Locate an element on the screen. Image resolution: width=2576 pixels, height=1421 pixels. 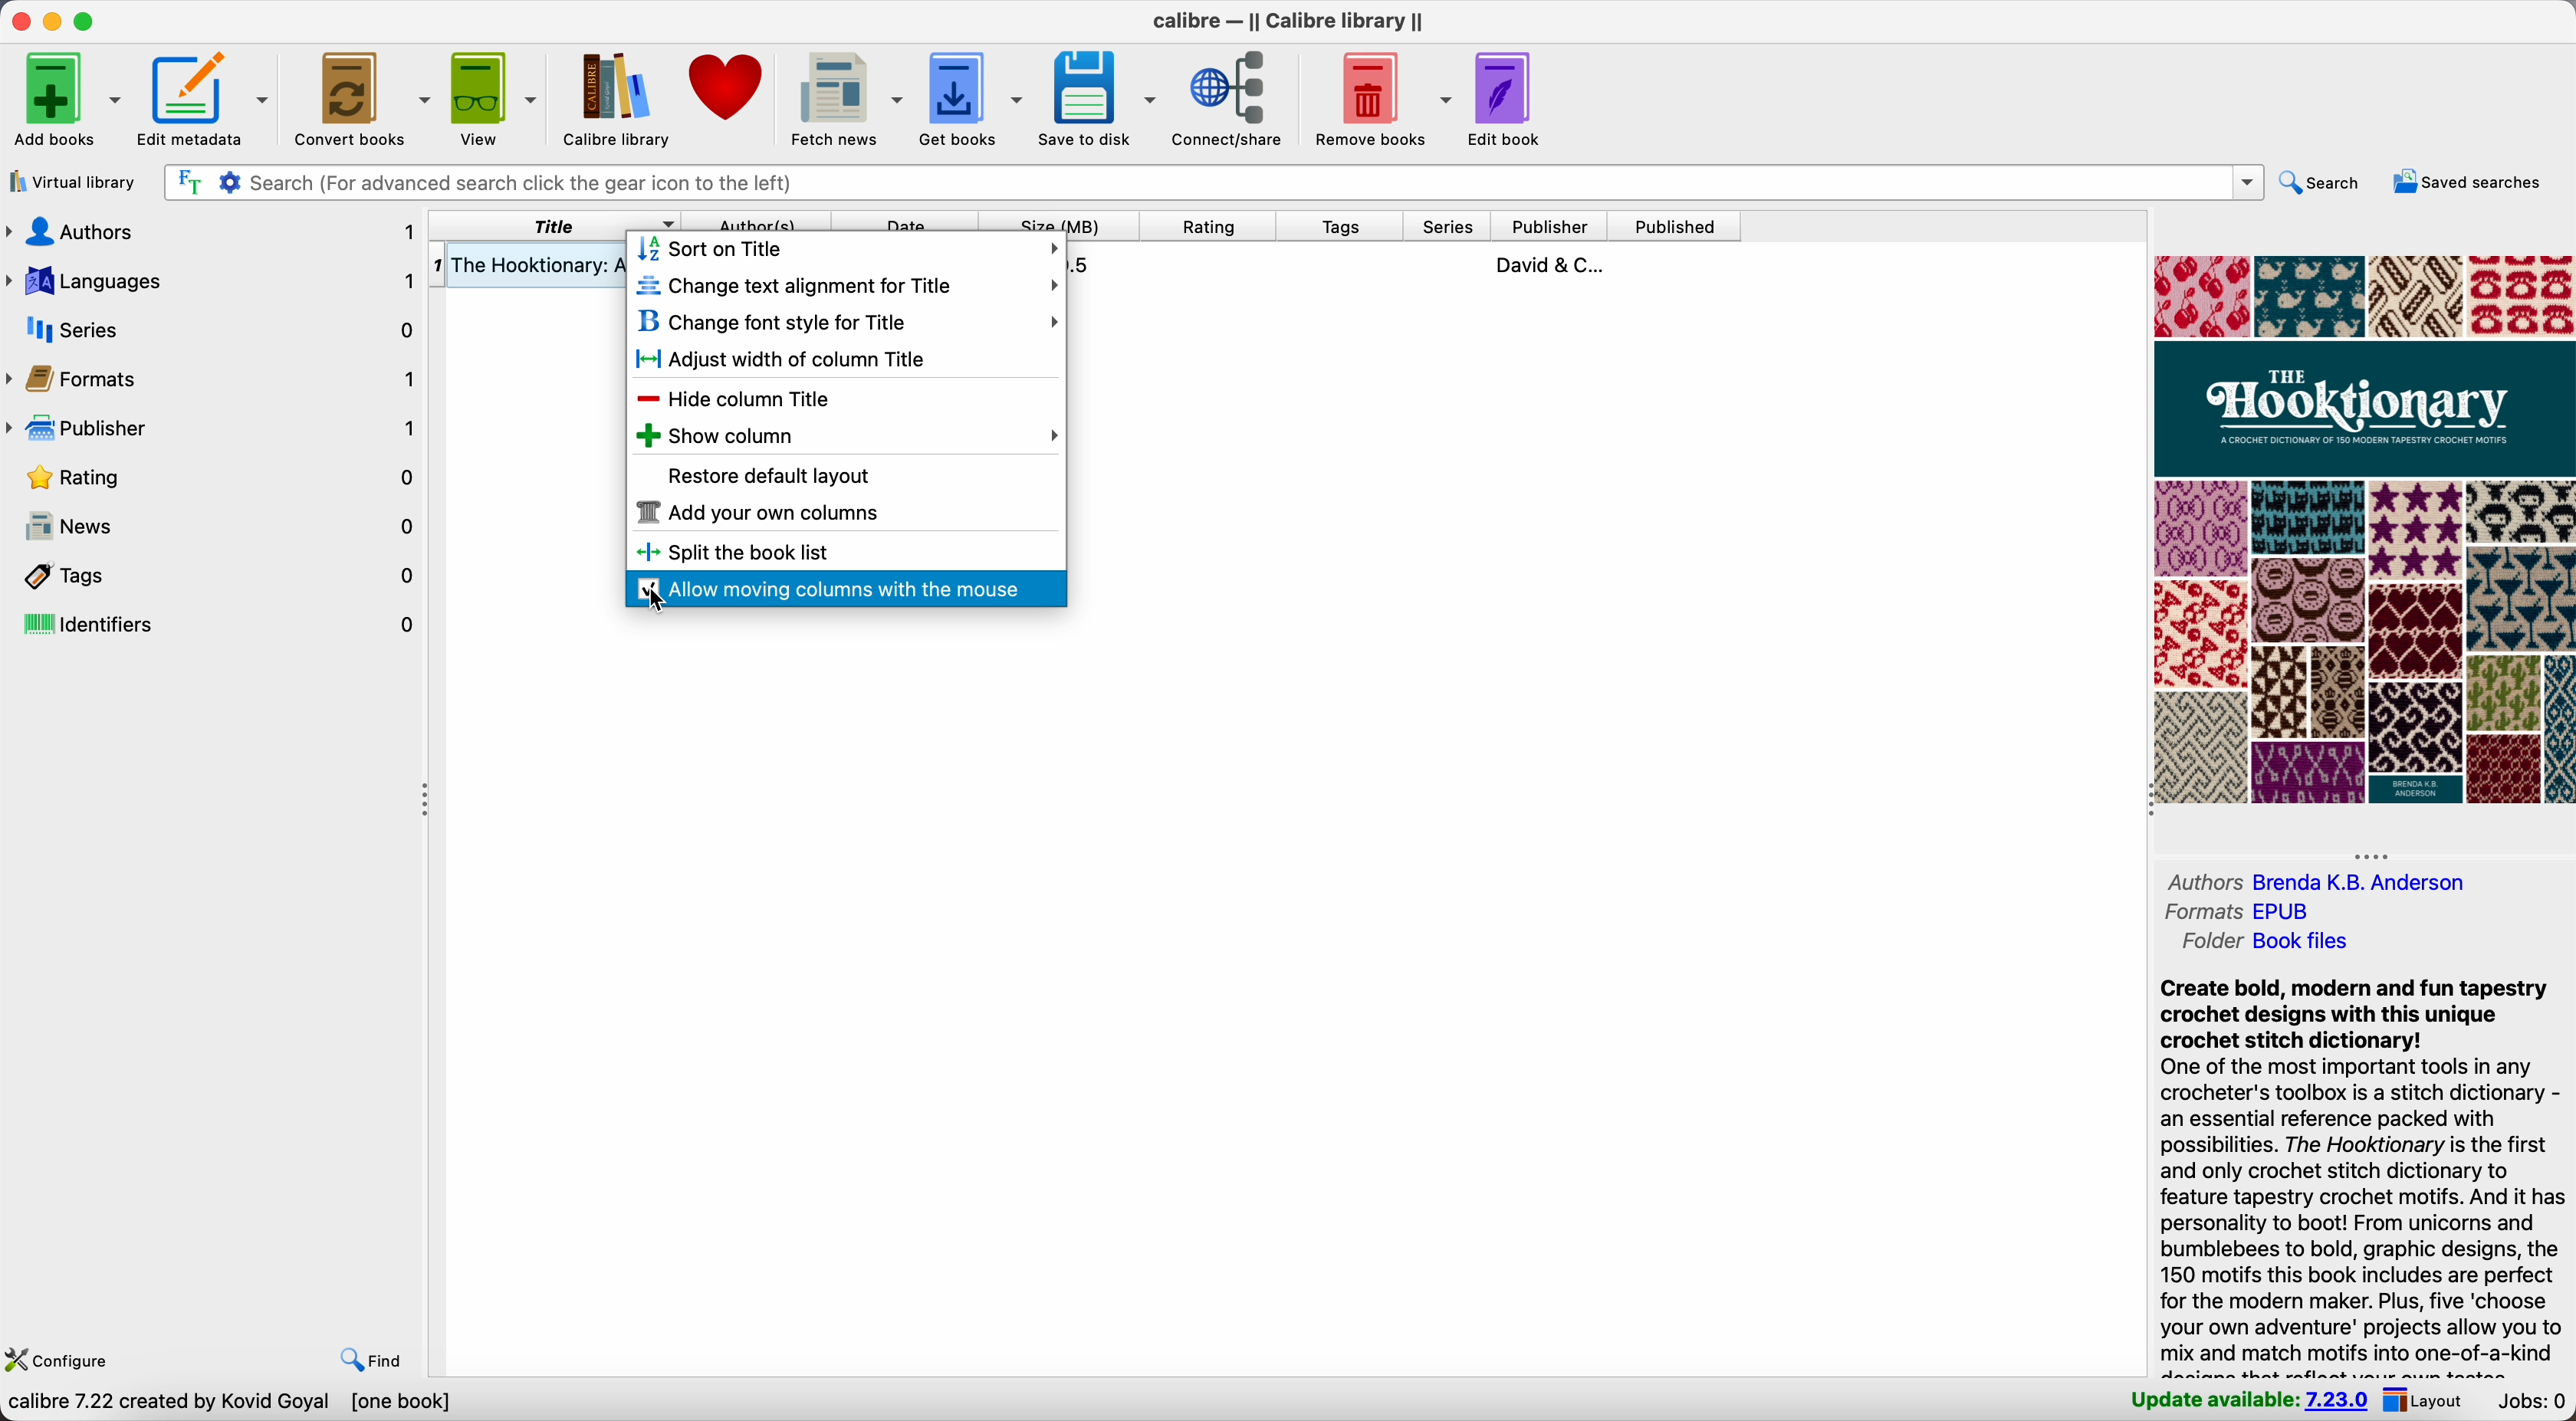
formats is located at coordinates (2236, 914).